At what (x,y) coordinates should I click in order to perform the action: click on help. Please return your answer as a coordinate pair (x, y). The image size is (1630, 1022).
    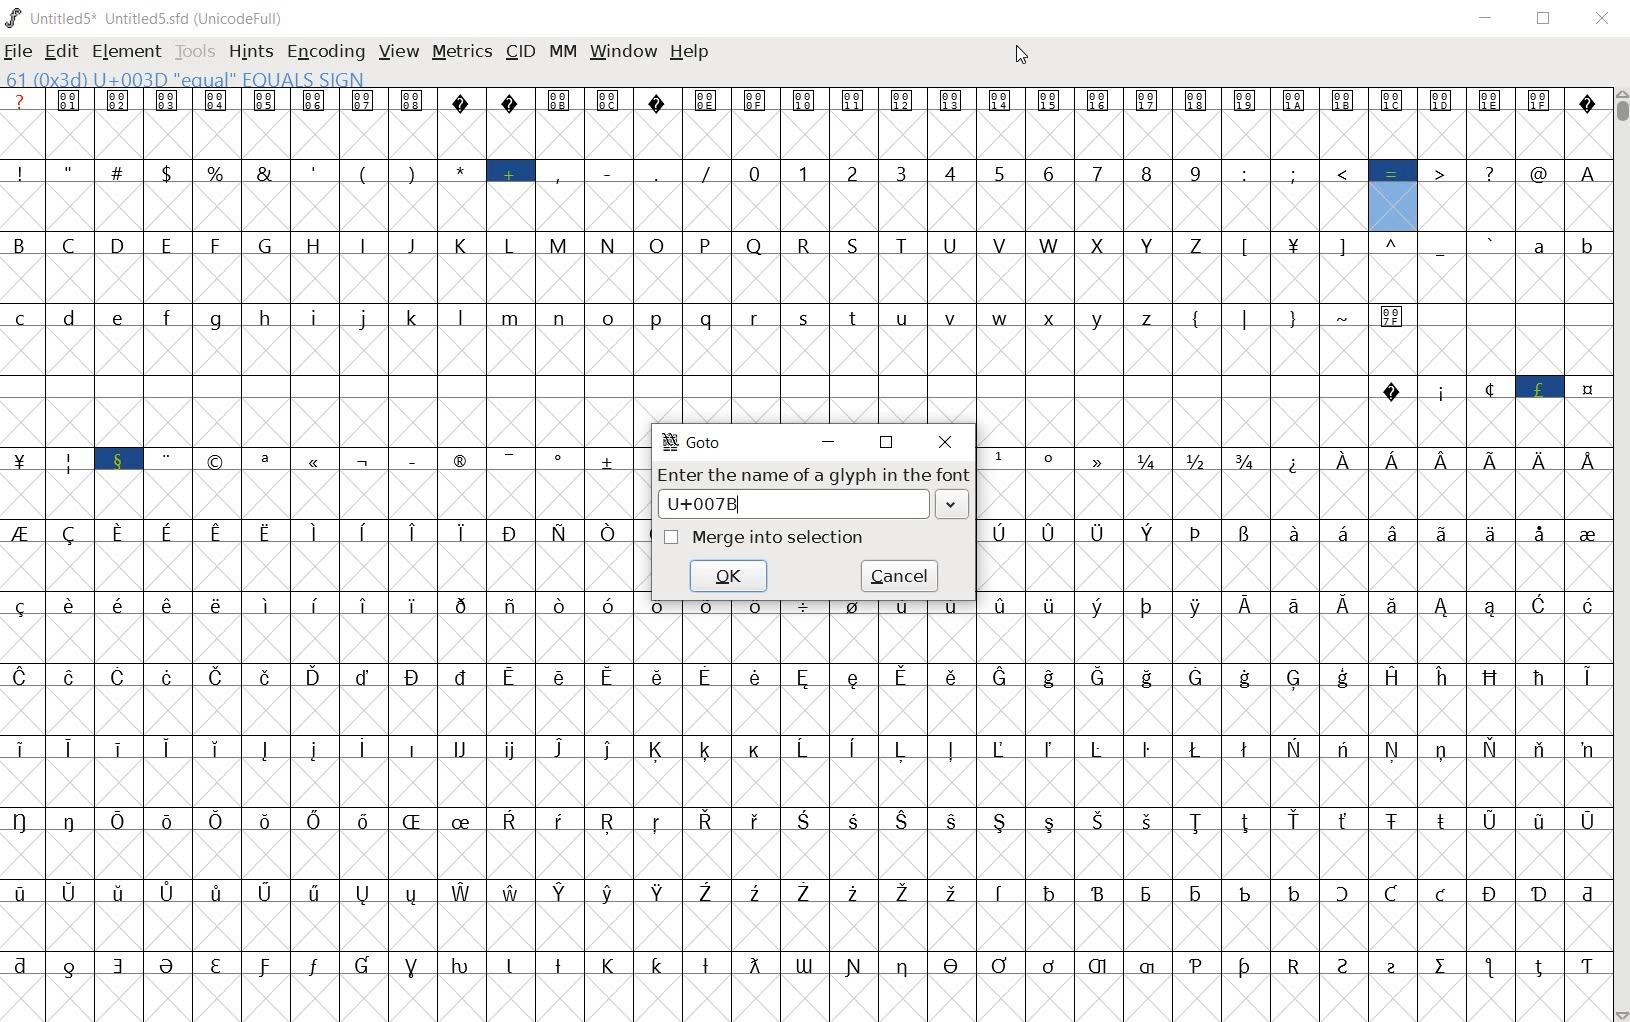
    Looking at the image, I should click on (688, 53).